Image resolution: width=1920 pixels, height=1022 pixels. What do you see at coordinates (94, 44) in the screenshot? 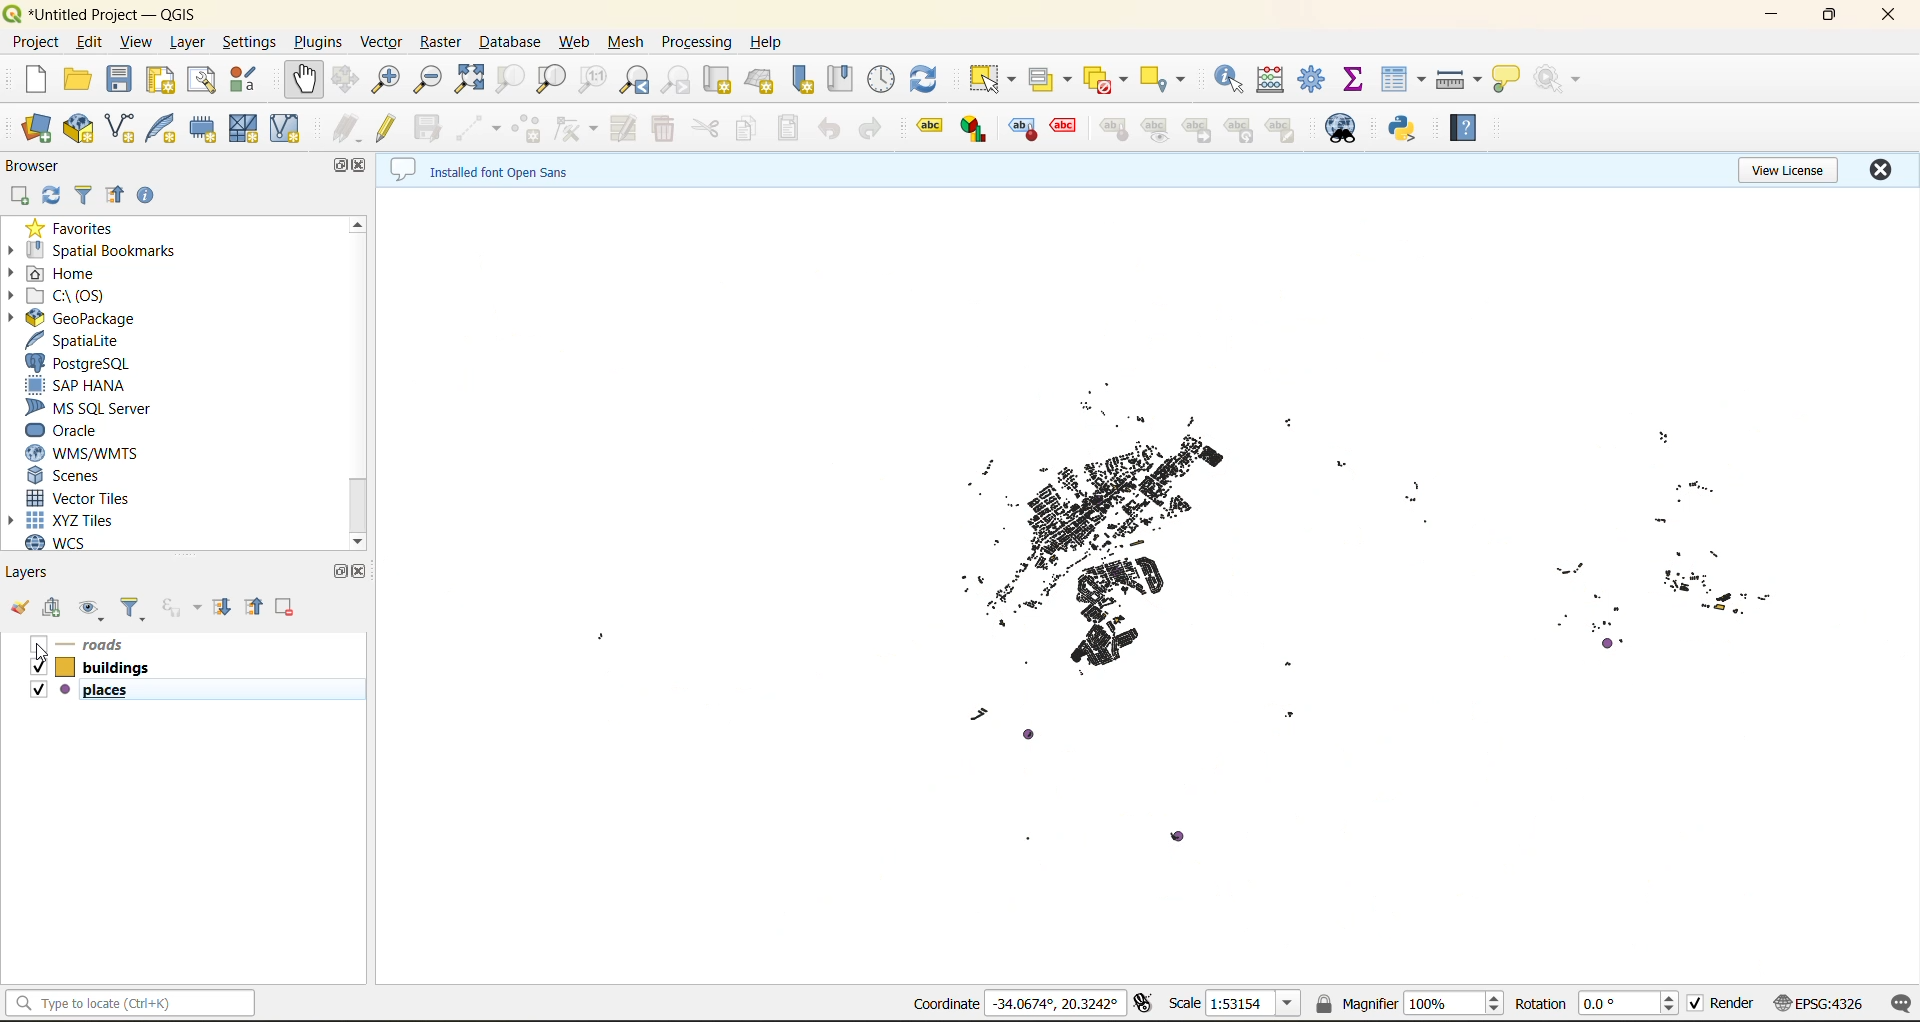
I see `edit` at bounding box center [94, 44].